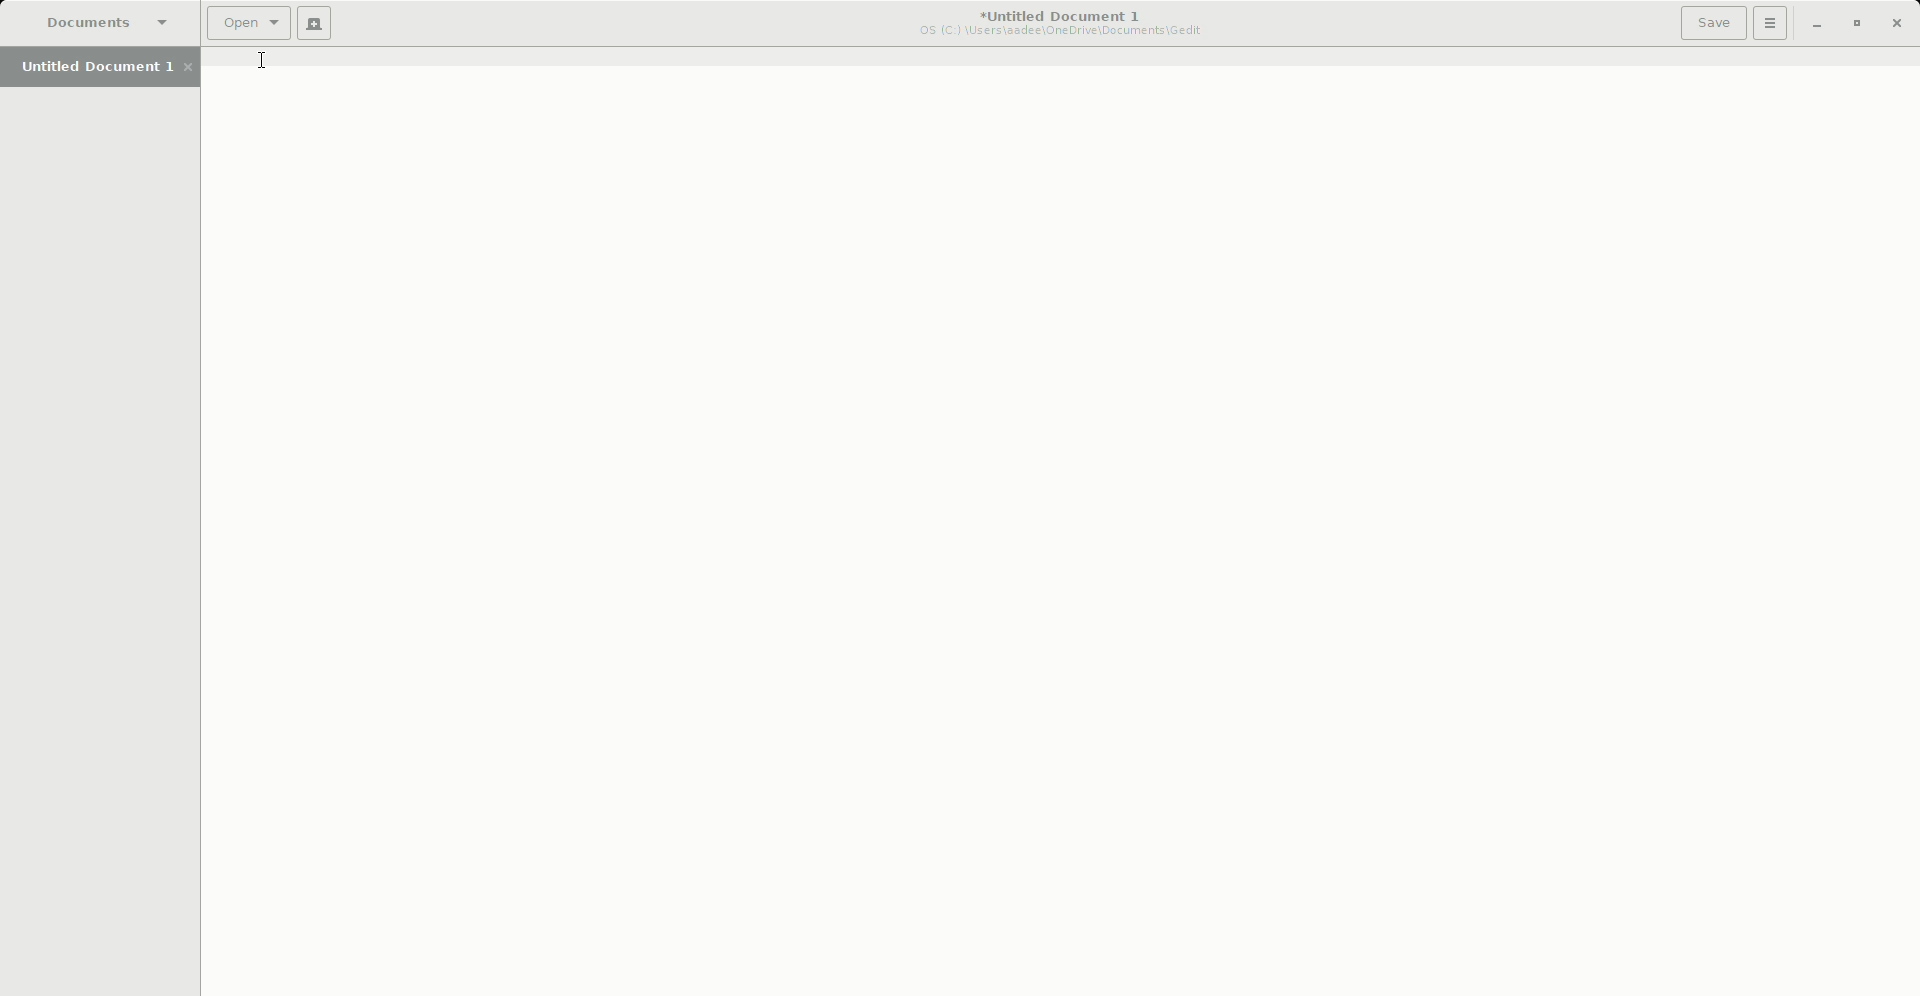 The image size is (1920, 996). Describe the element at coordinates (1854, 25) in the screenshot. I see `Restore` at that location.